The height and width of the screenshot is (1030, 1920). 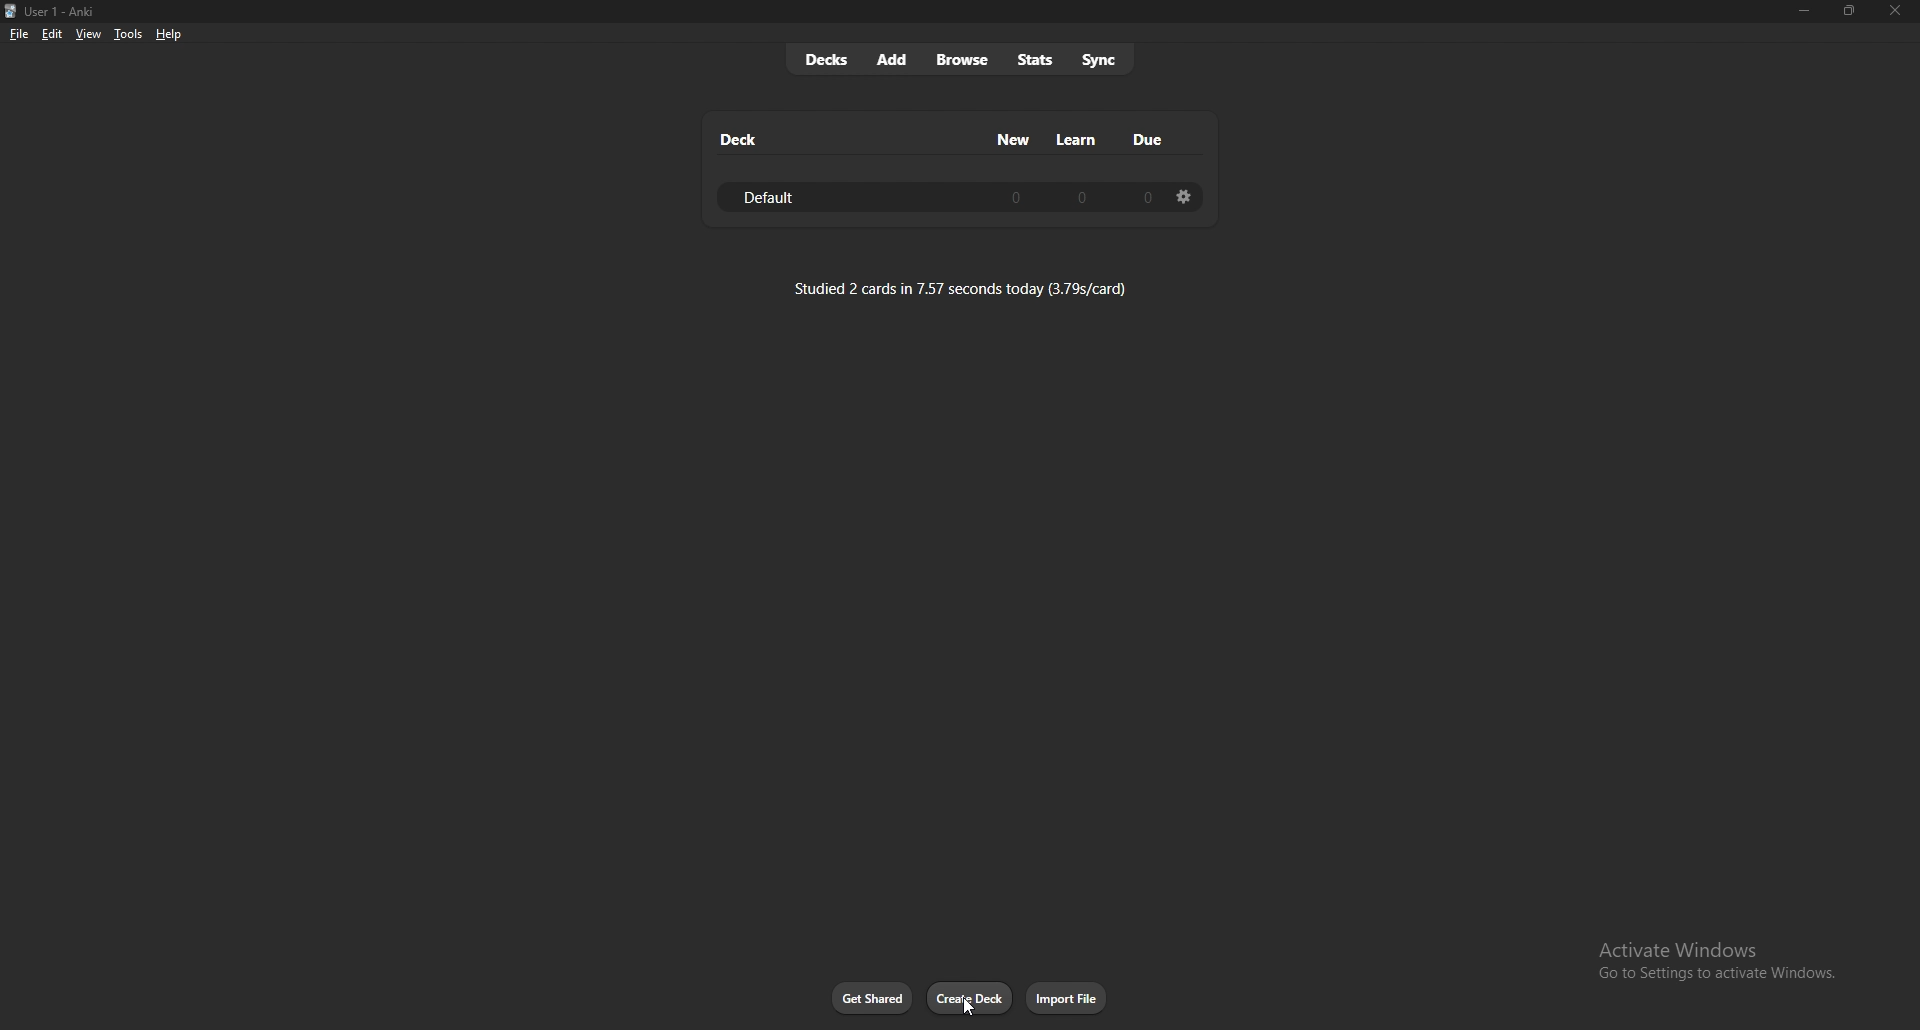 I want to click on file, so click(x=19, y=35).